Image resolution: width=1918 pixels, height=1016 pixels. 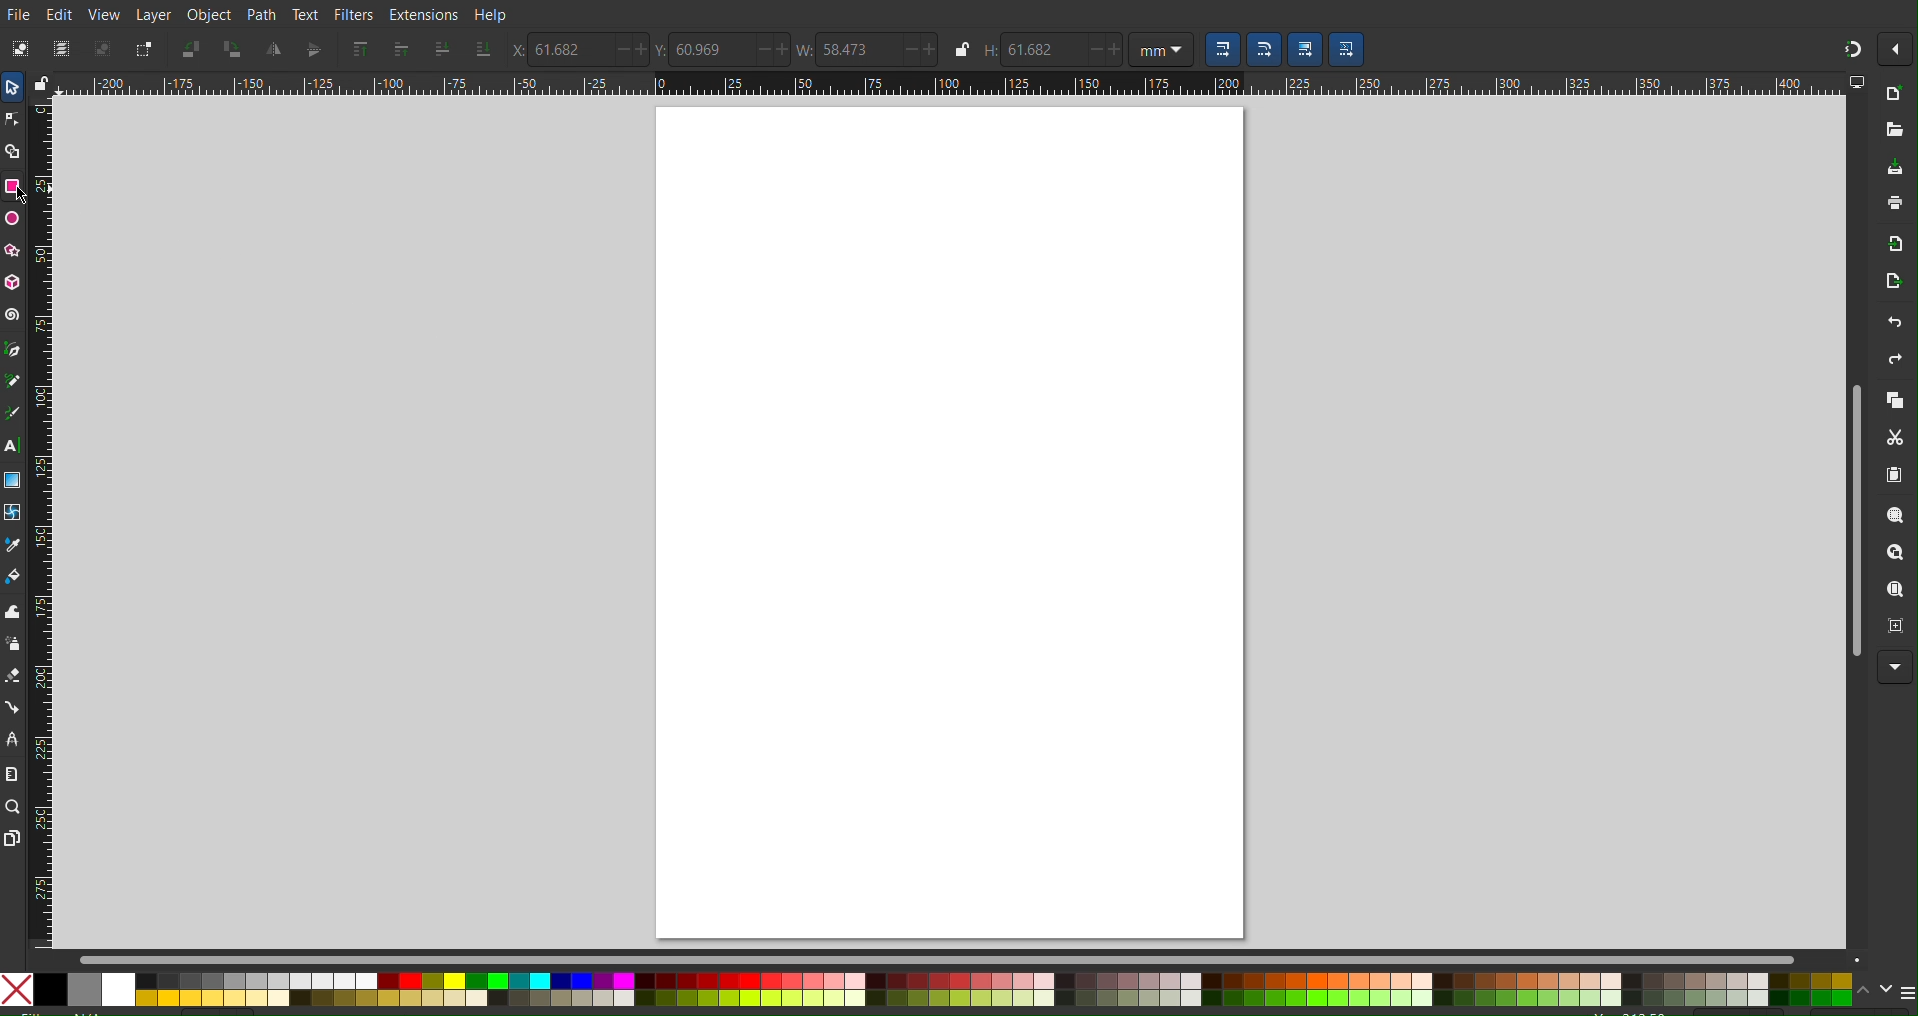 I want to click on Import Bitmap, so click(x=1889, y=247).